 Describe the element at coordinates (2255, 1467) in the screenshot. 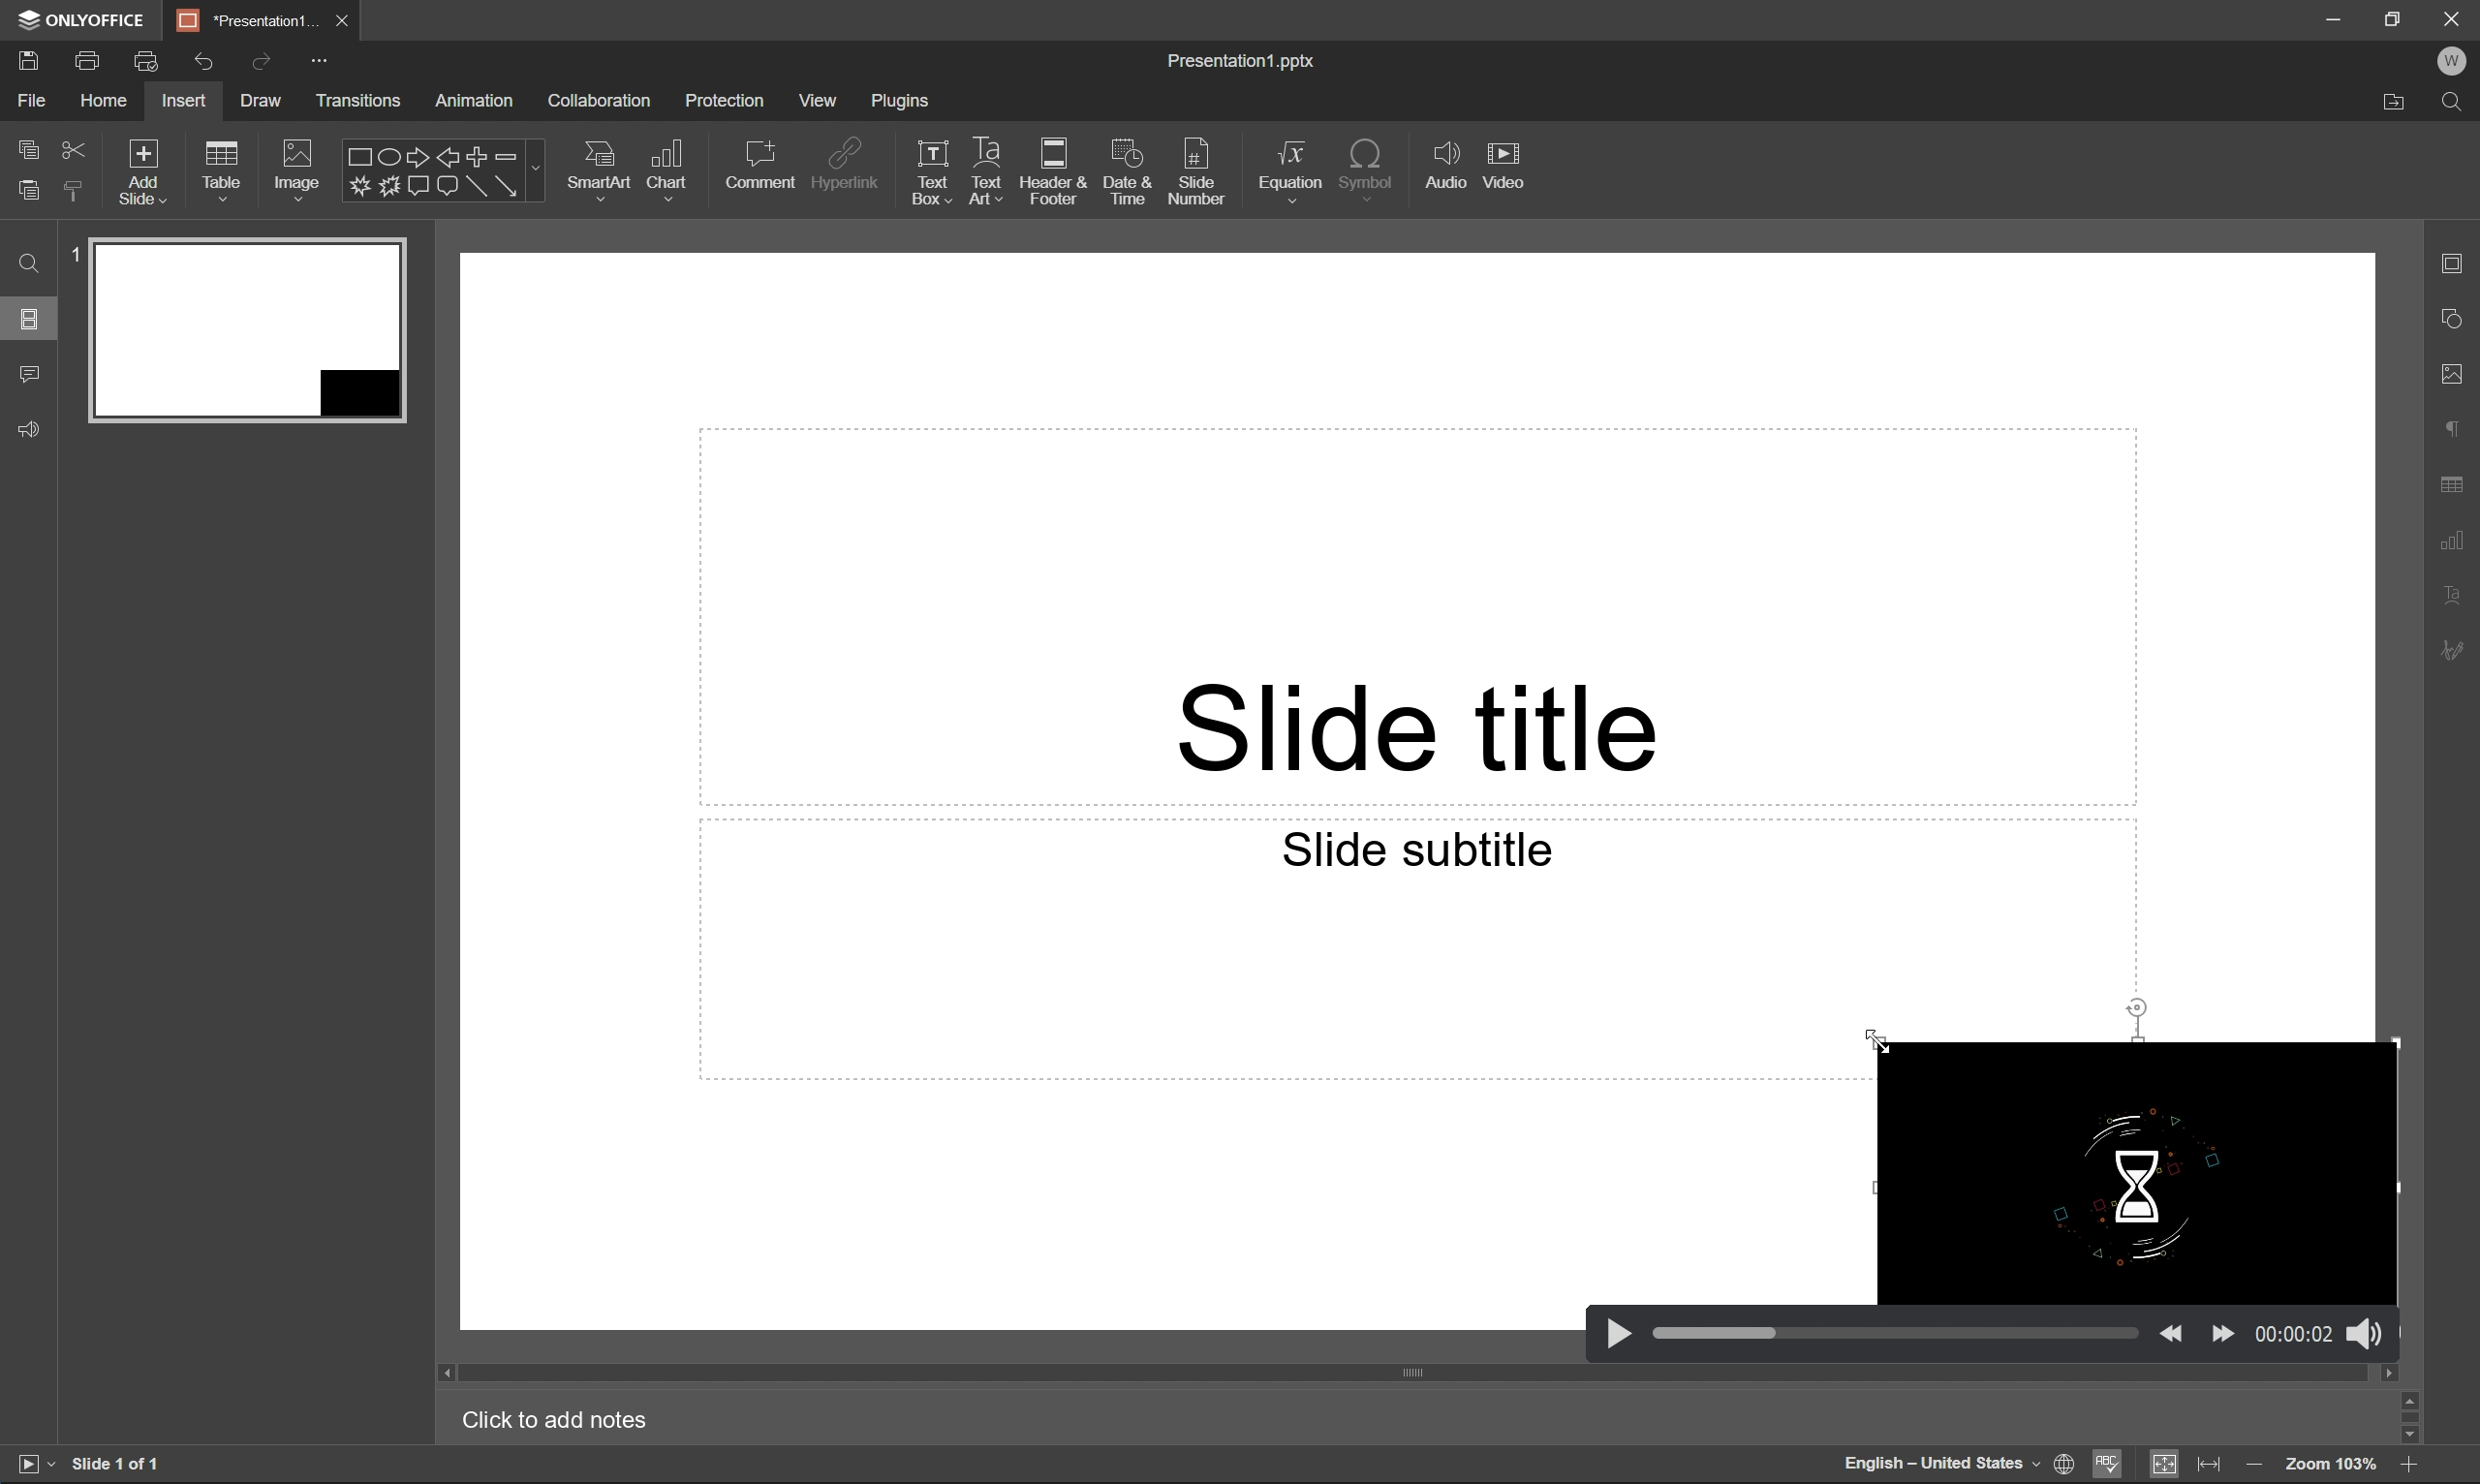

I see `zoom in` at that location.